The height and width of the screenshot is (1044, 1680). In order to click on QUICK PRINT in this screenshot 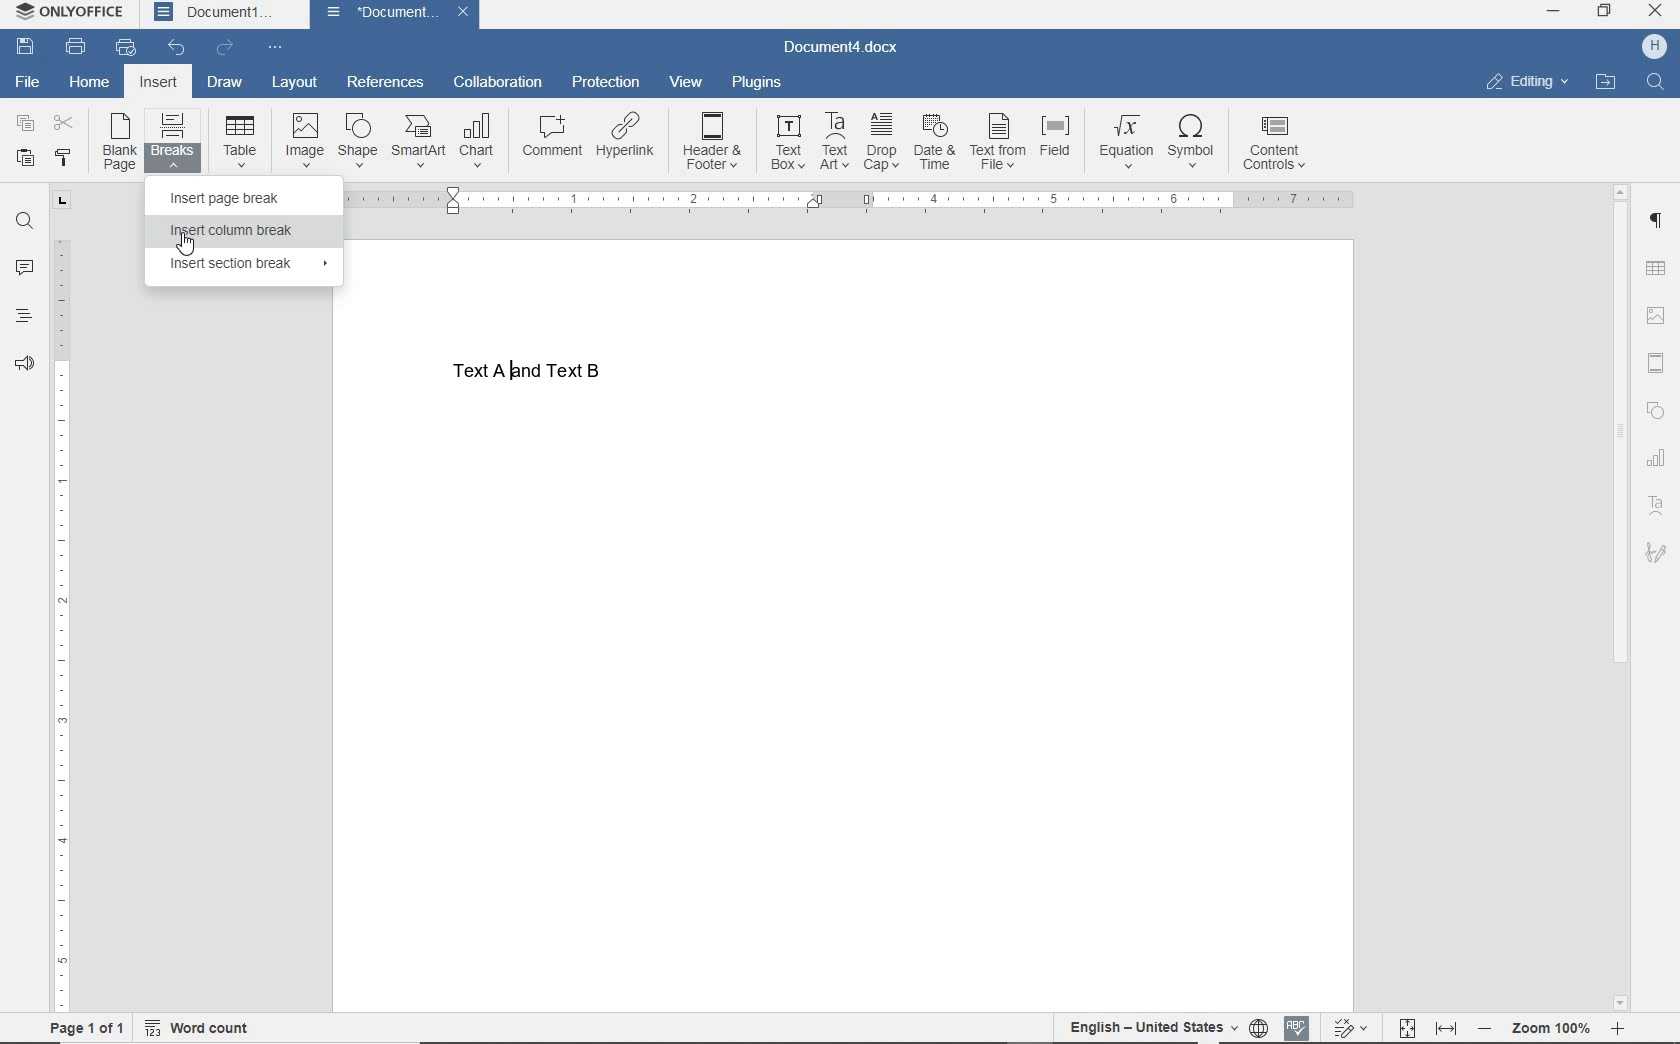, I will do `click(126, 49)`.